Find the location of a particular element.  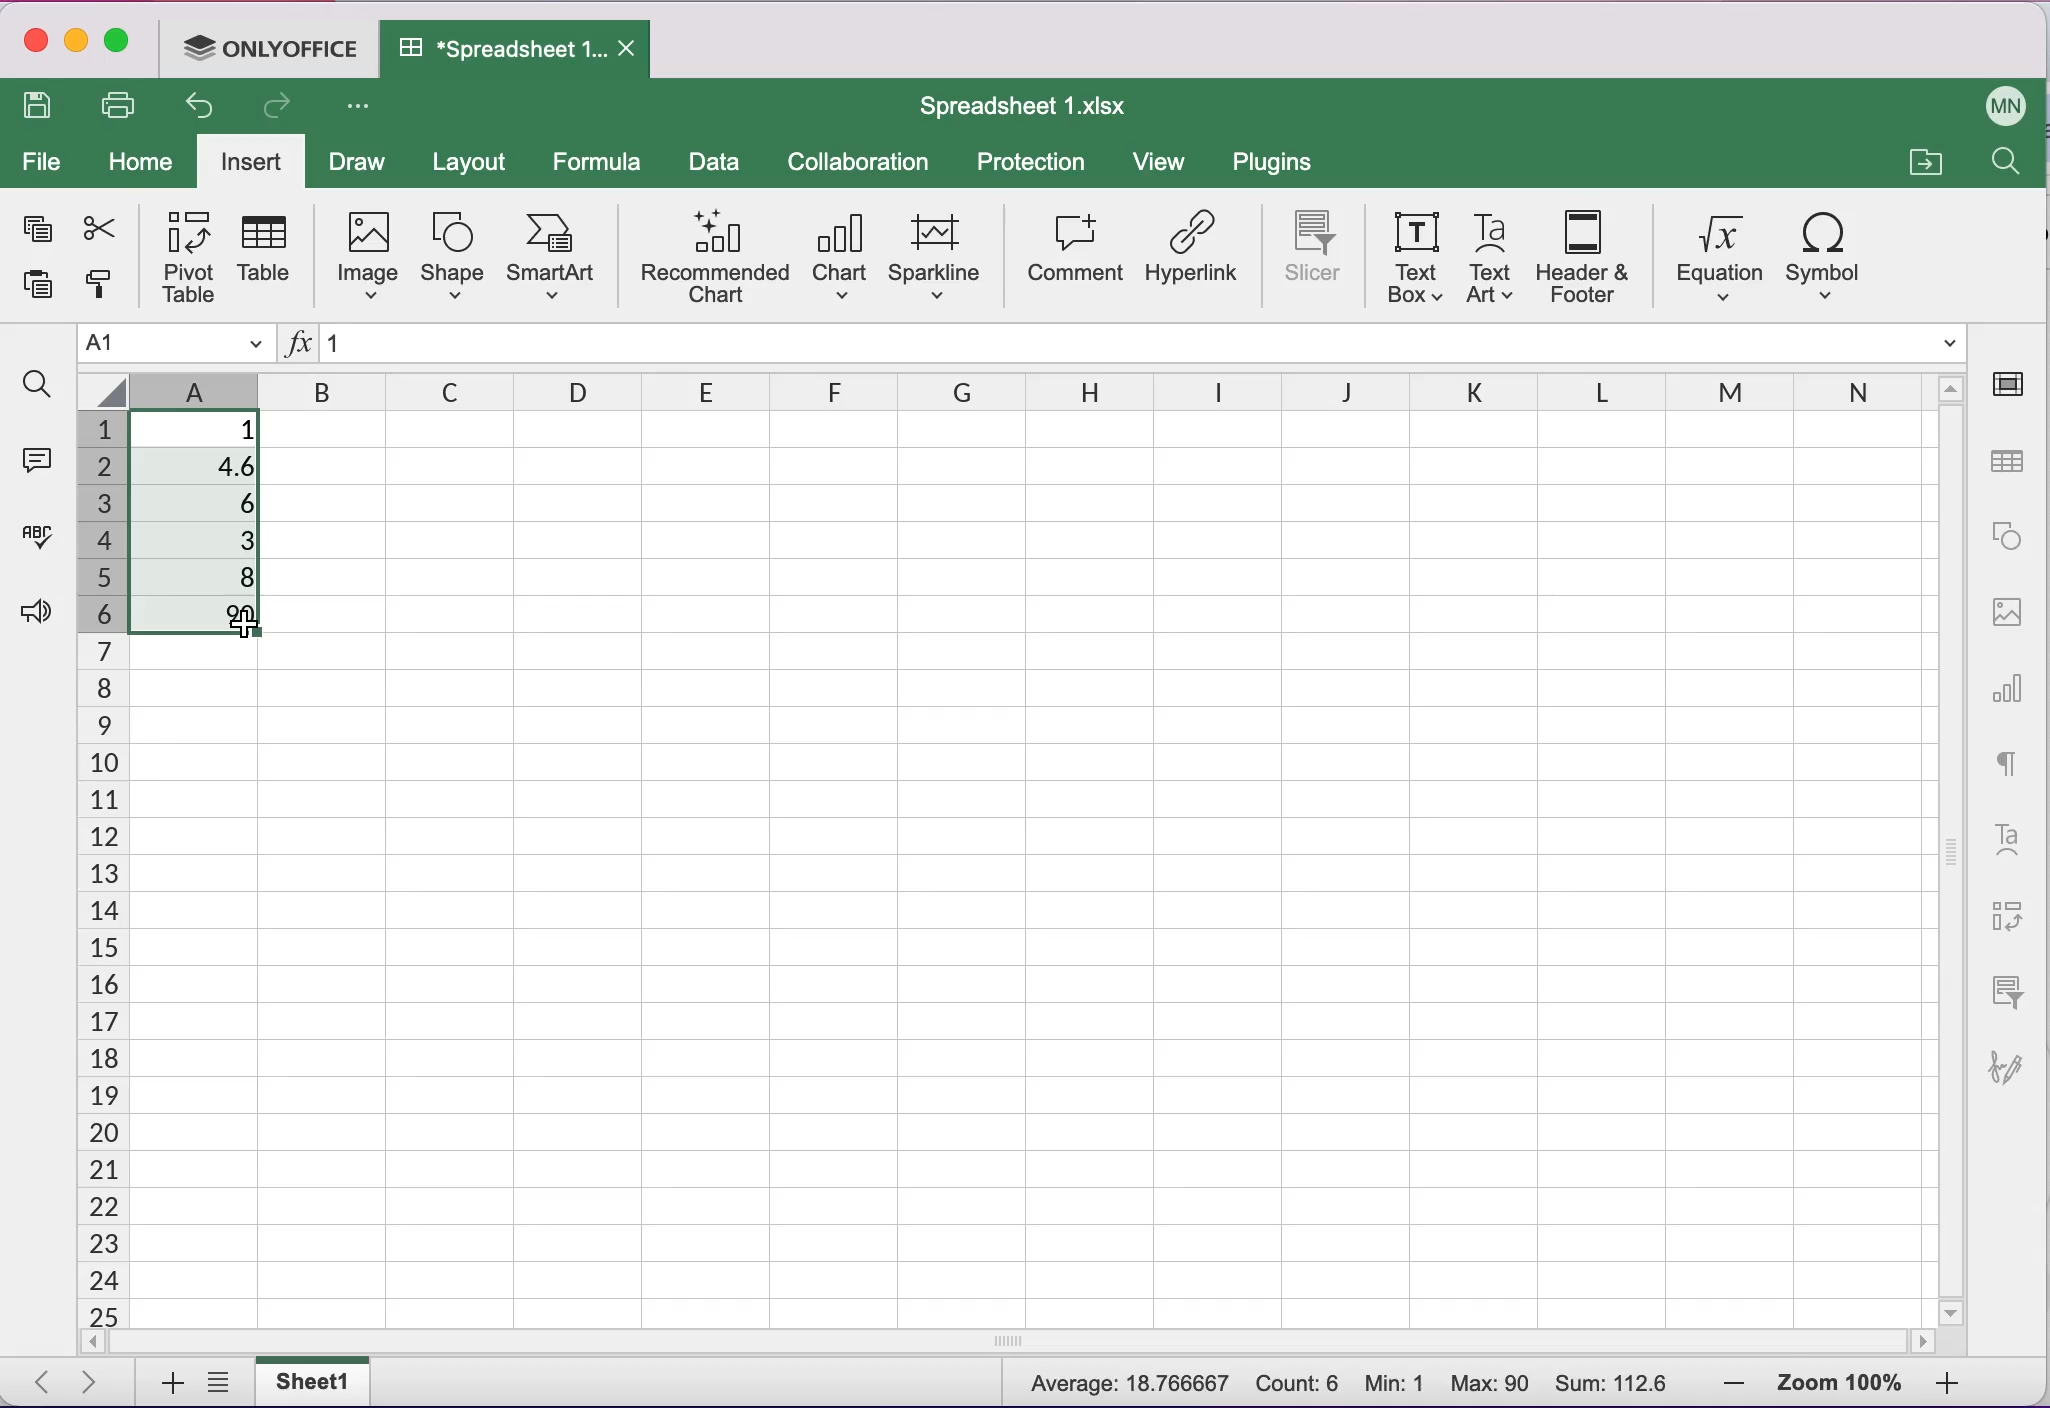

text is located at coordinates (2013, 767).